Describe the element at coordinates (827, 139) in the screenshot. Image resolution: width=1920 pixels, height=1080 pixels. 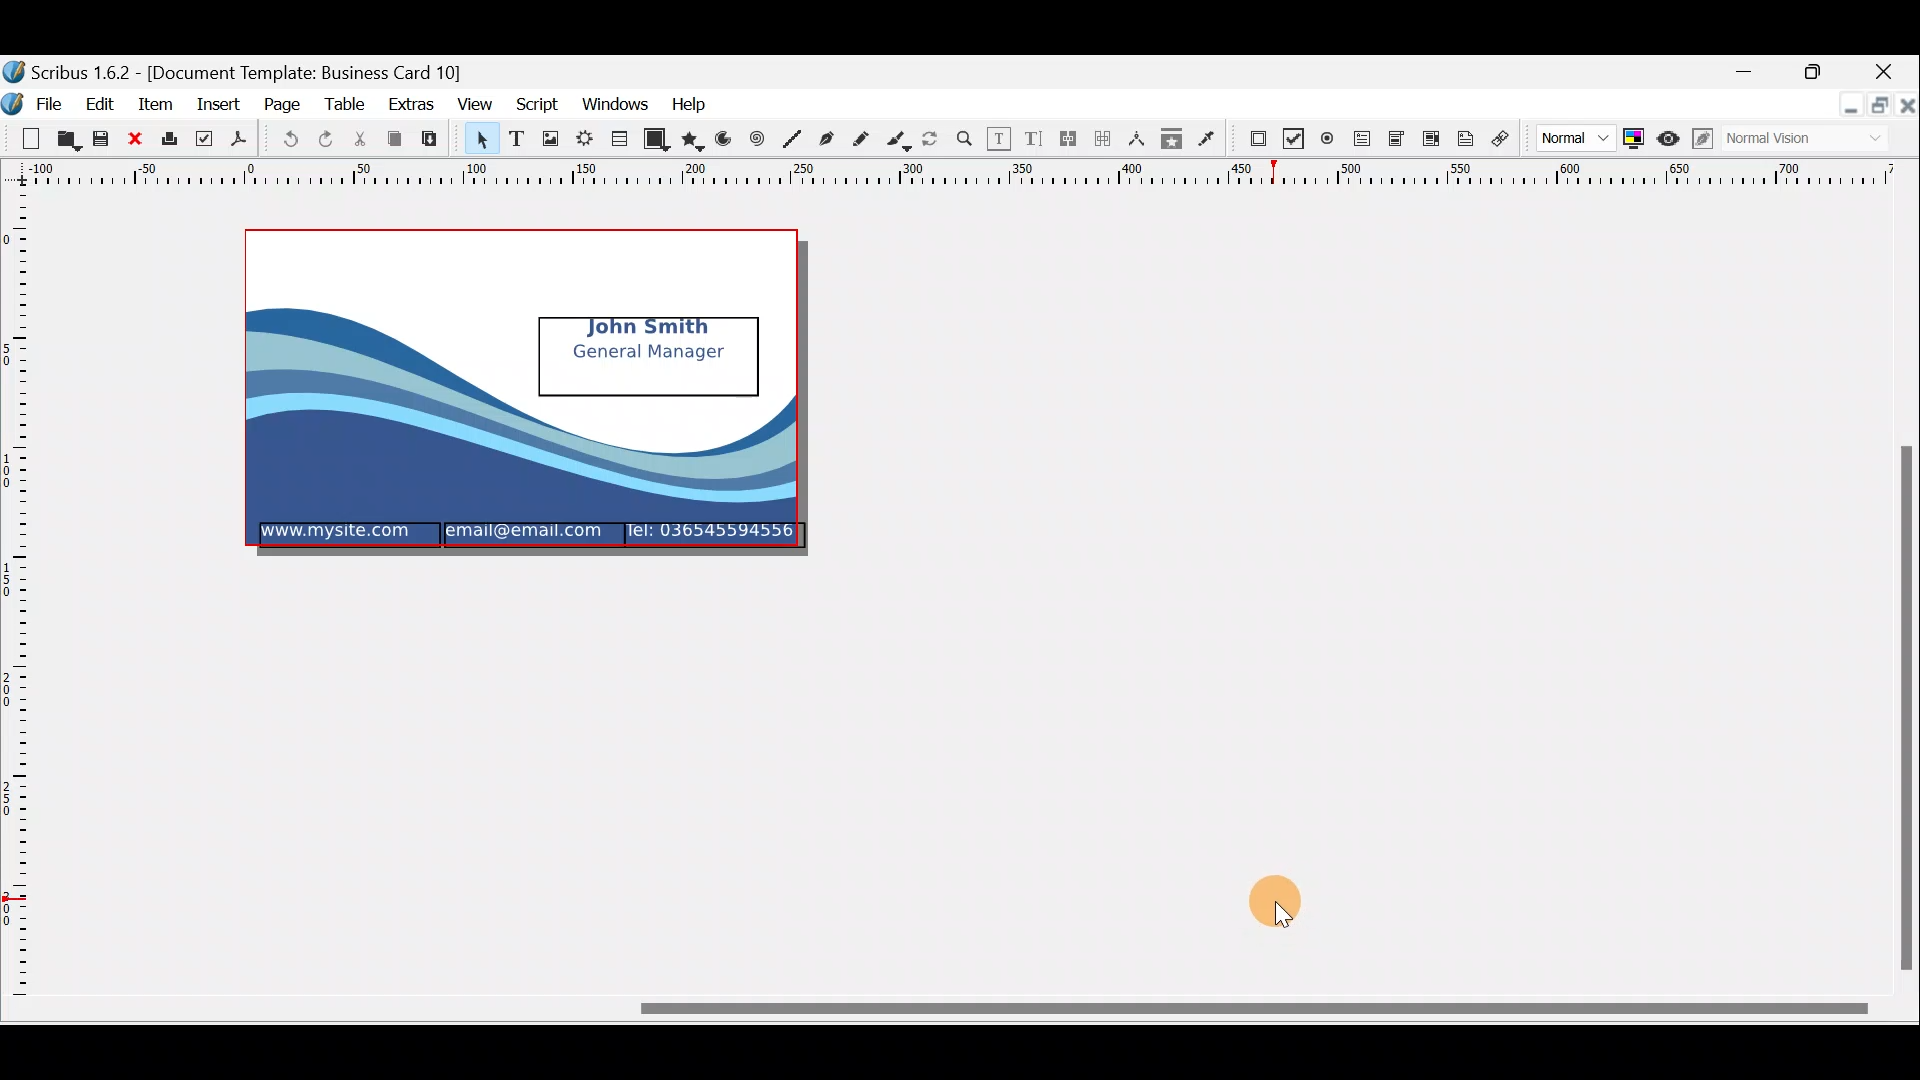
I see `Bezier curver` at that location.